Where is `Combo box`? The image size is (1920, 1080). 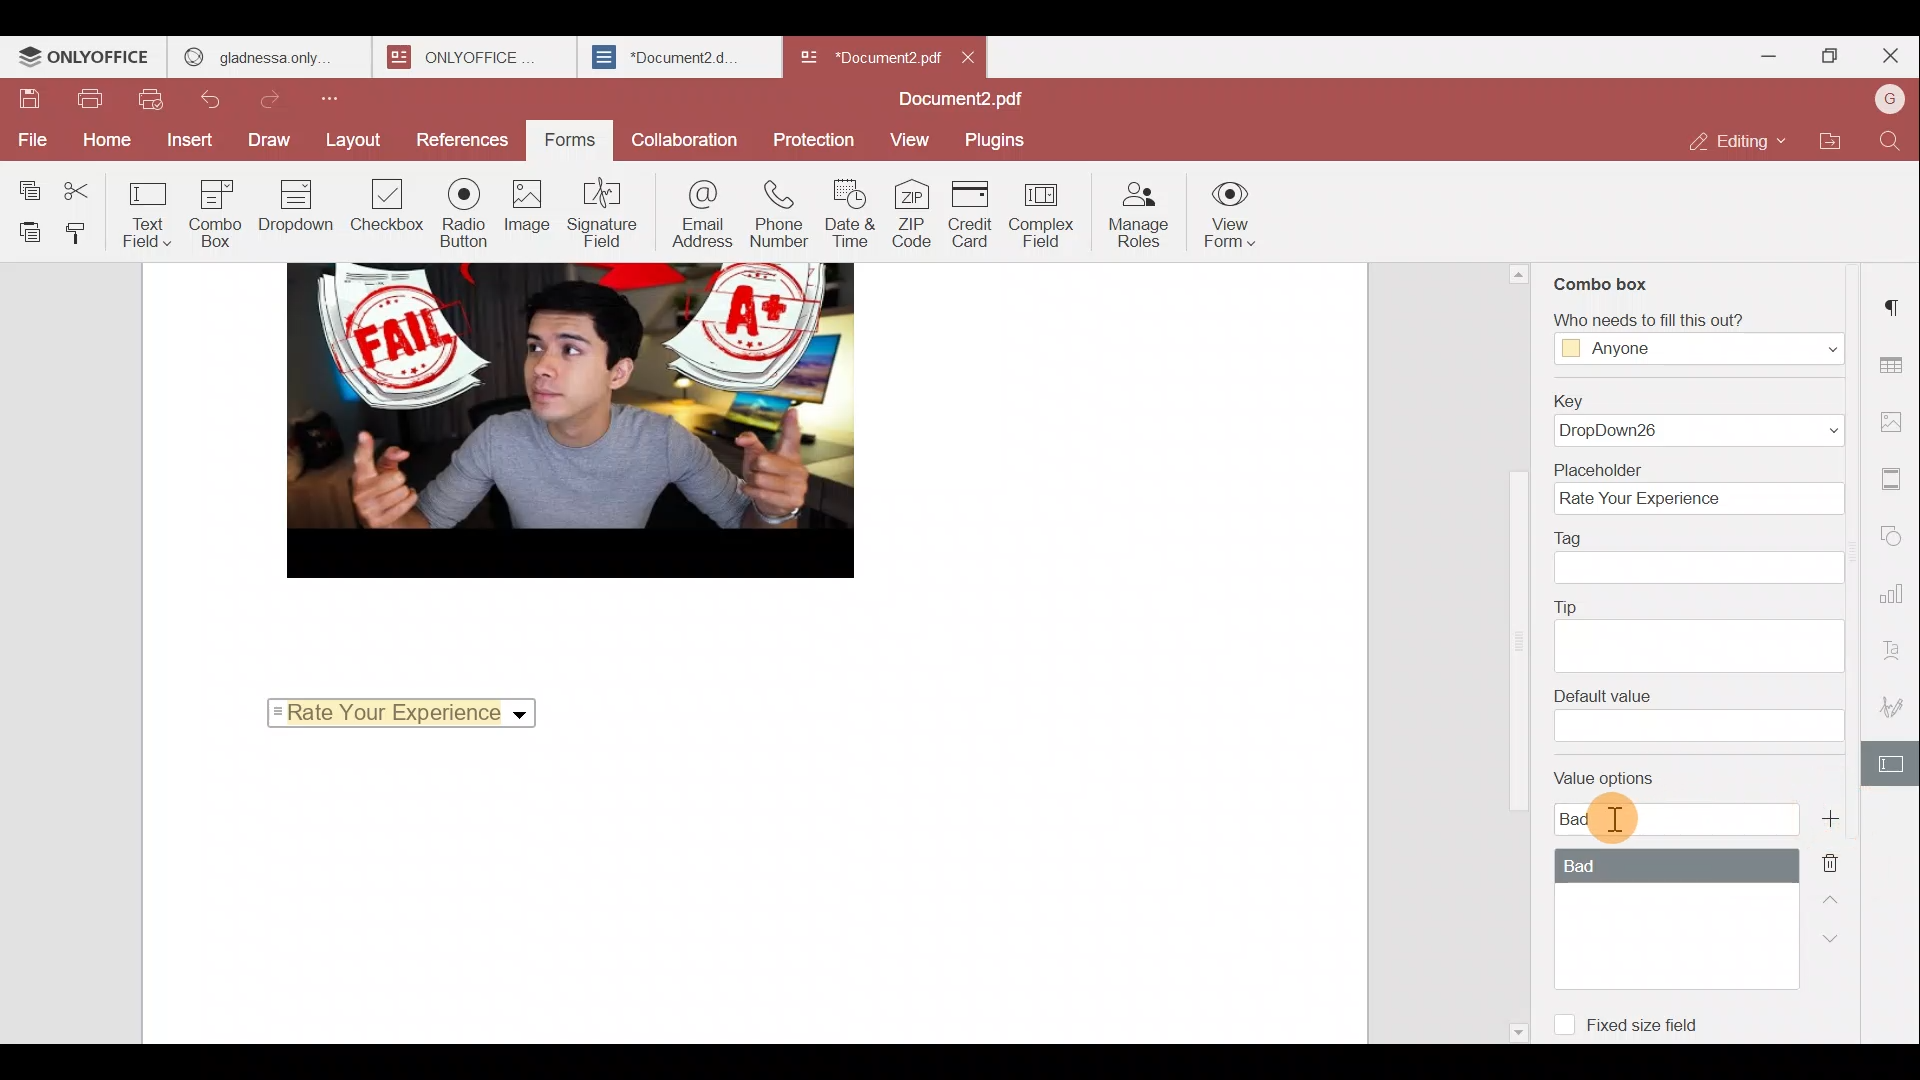
Combo box is located at coordinates (1603, 280).